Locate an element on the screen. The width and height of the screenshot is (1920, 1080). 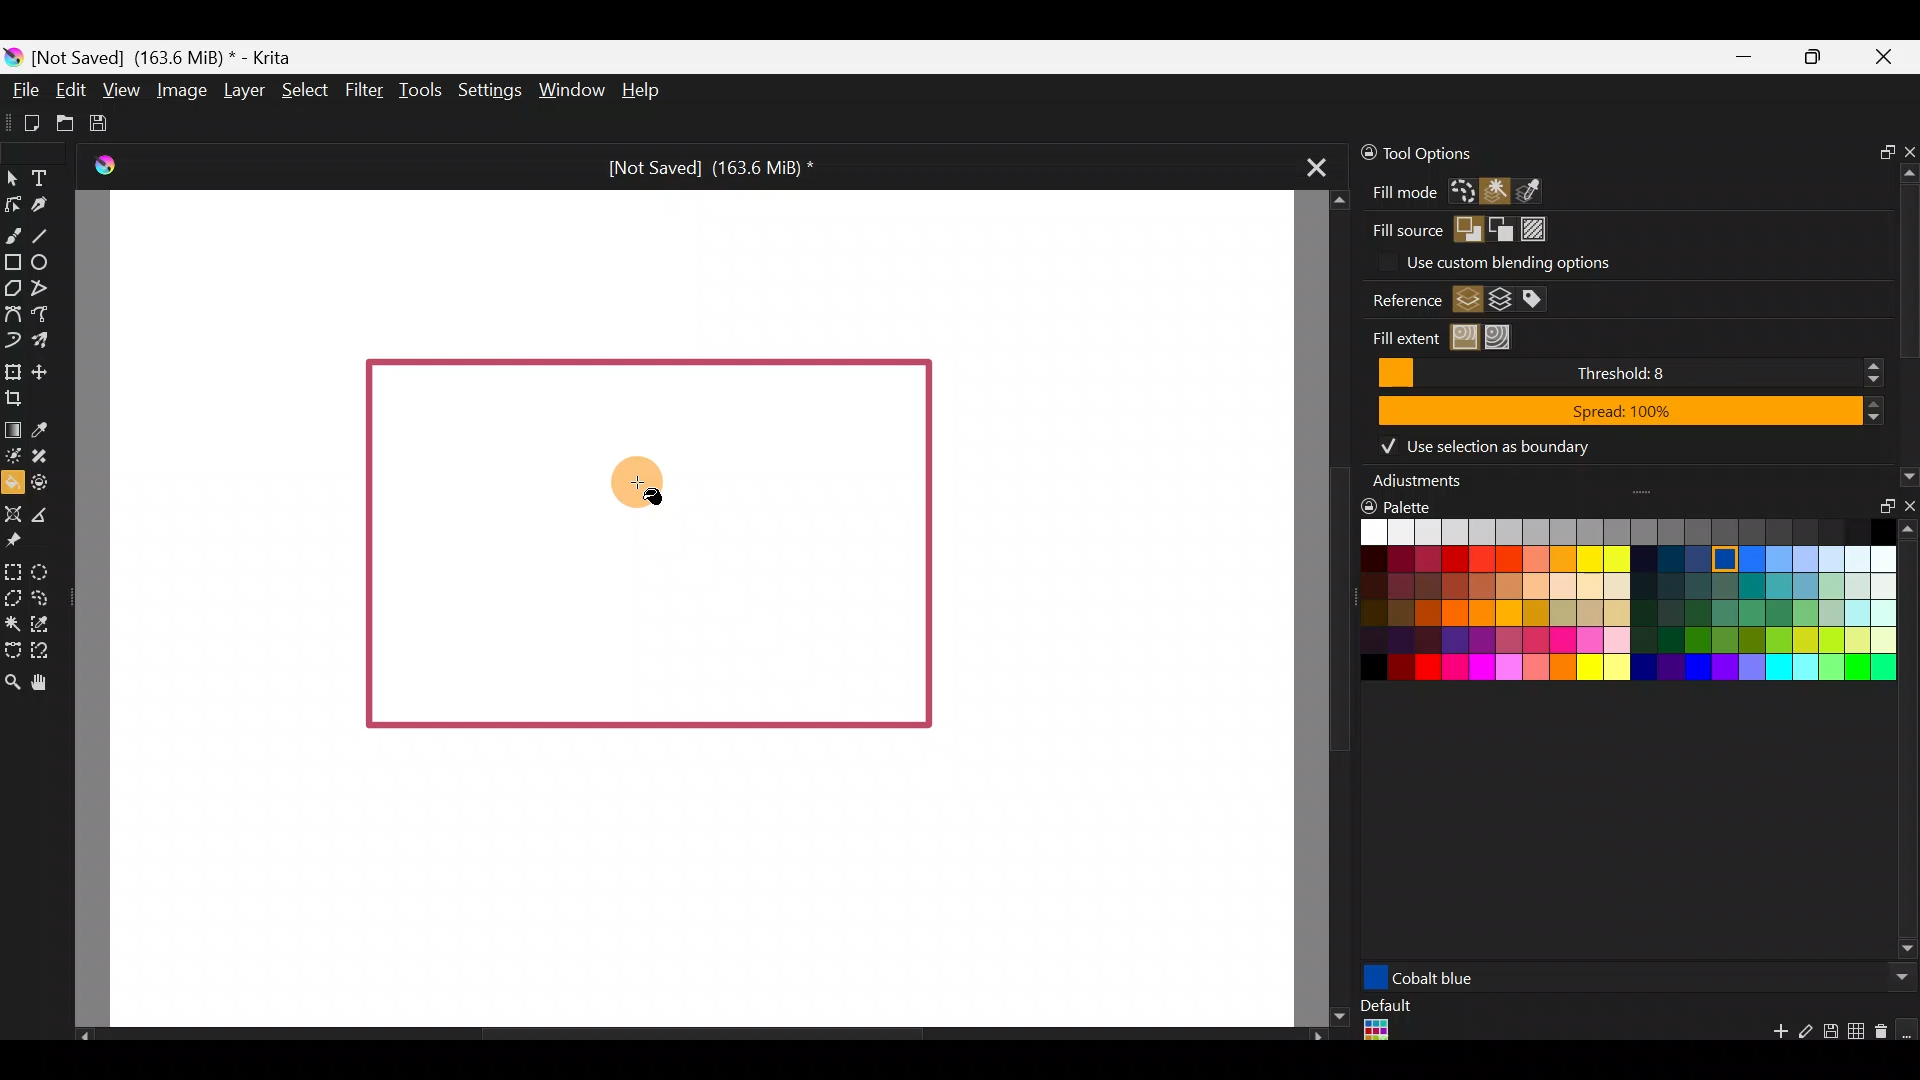
Pan tool is located at coordinates (46, 680).